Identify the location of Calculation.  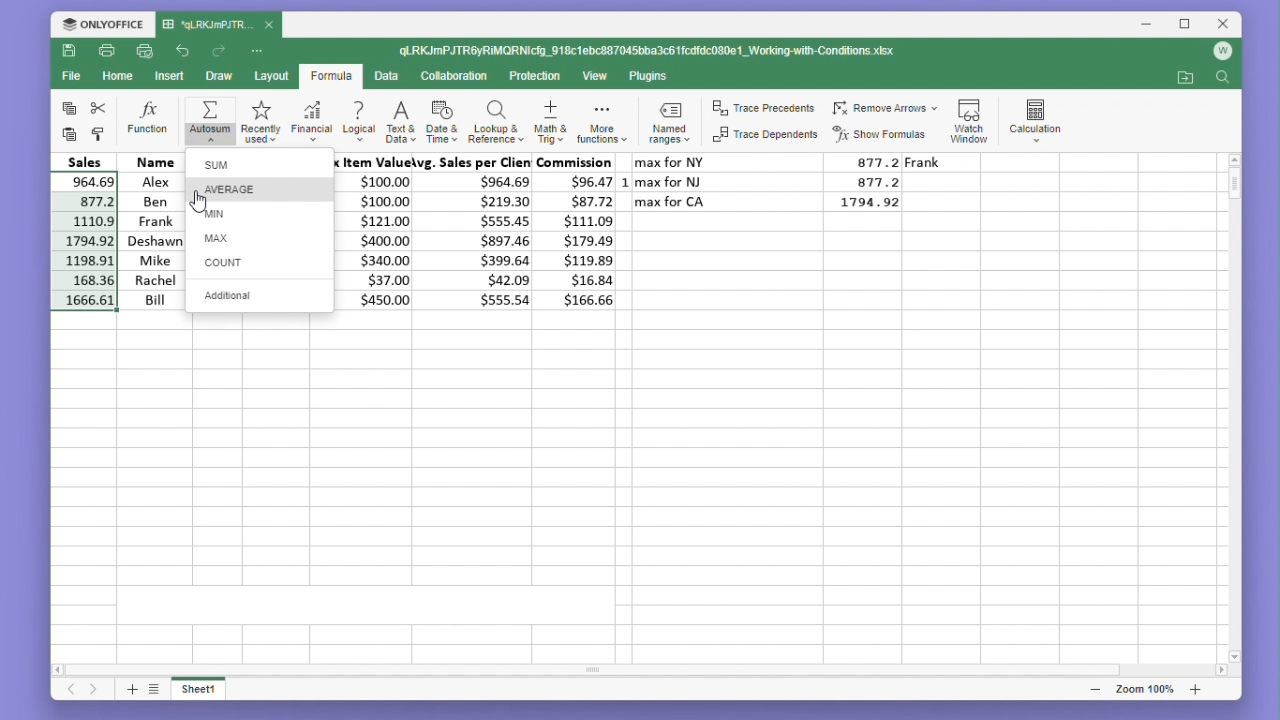
(1036, 117).